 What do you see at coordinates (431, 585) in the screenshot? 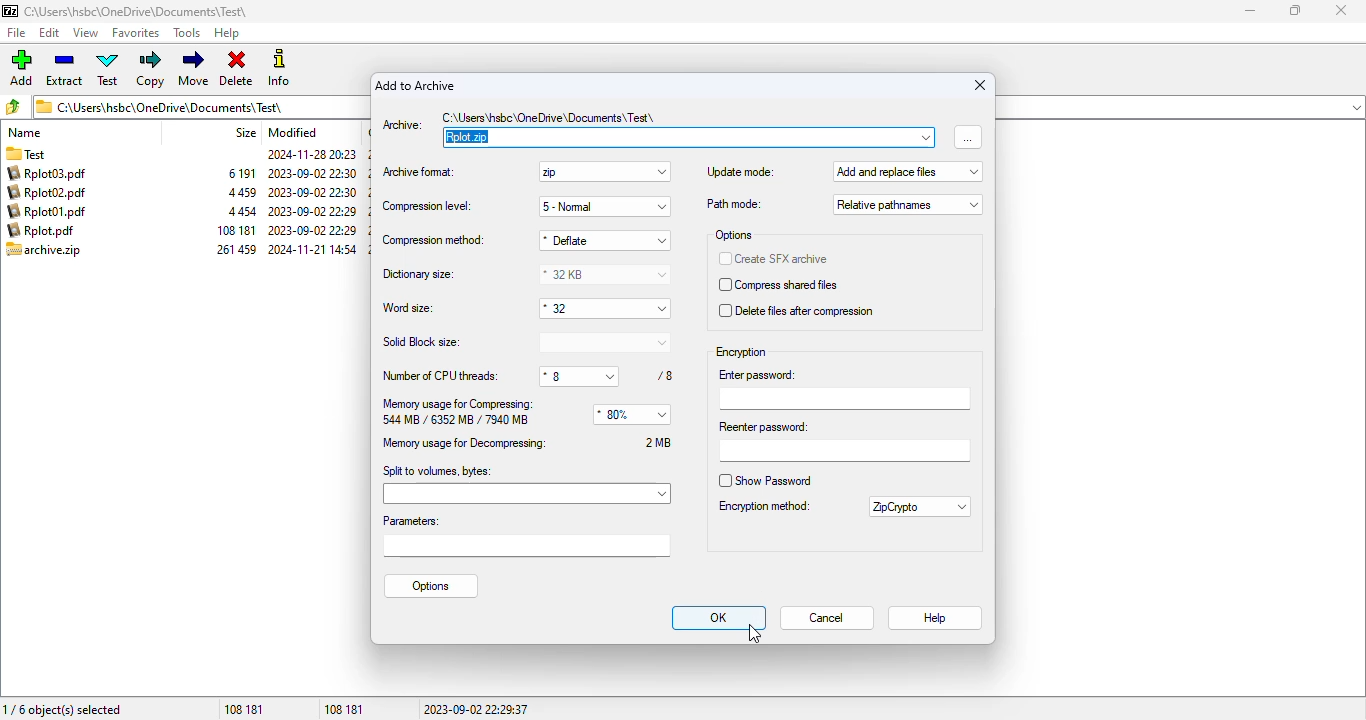
I see `options` at bounding box center [431, 585].